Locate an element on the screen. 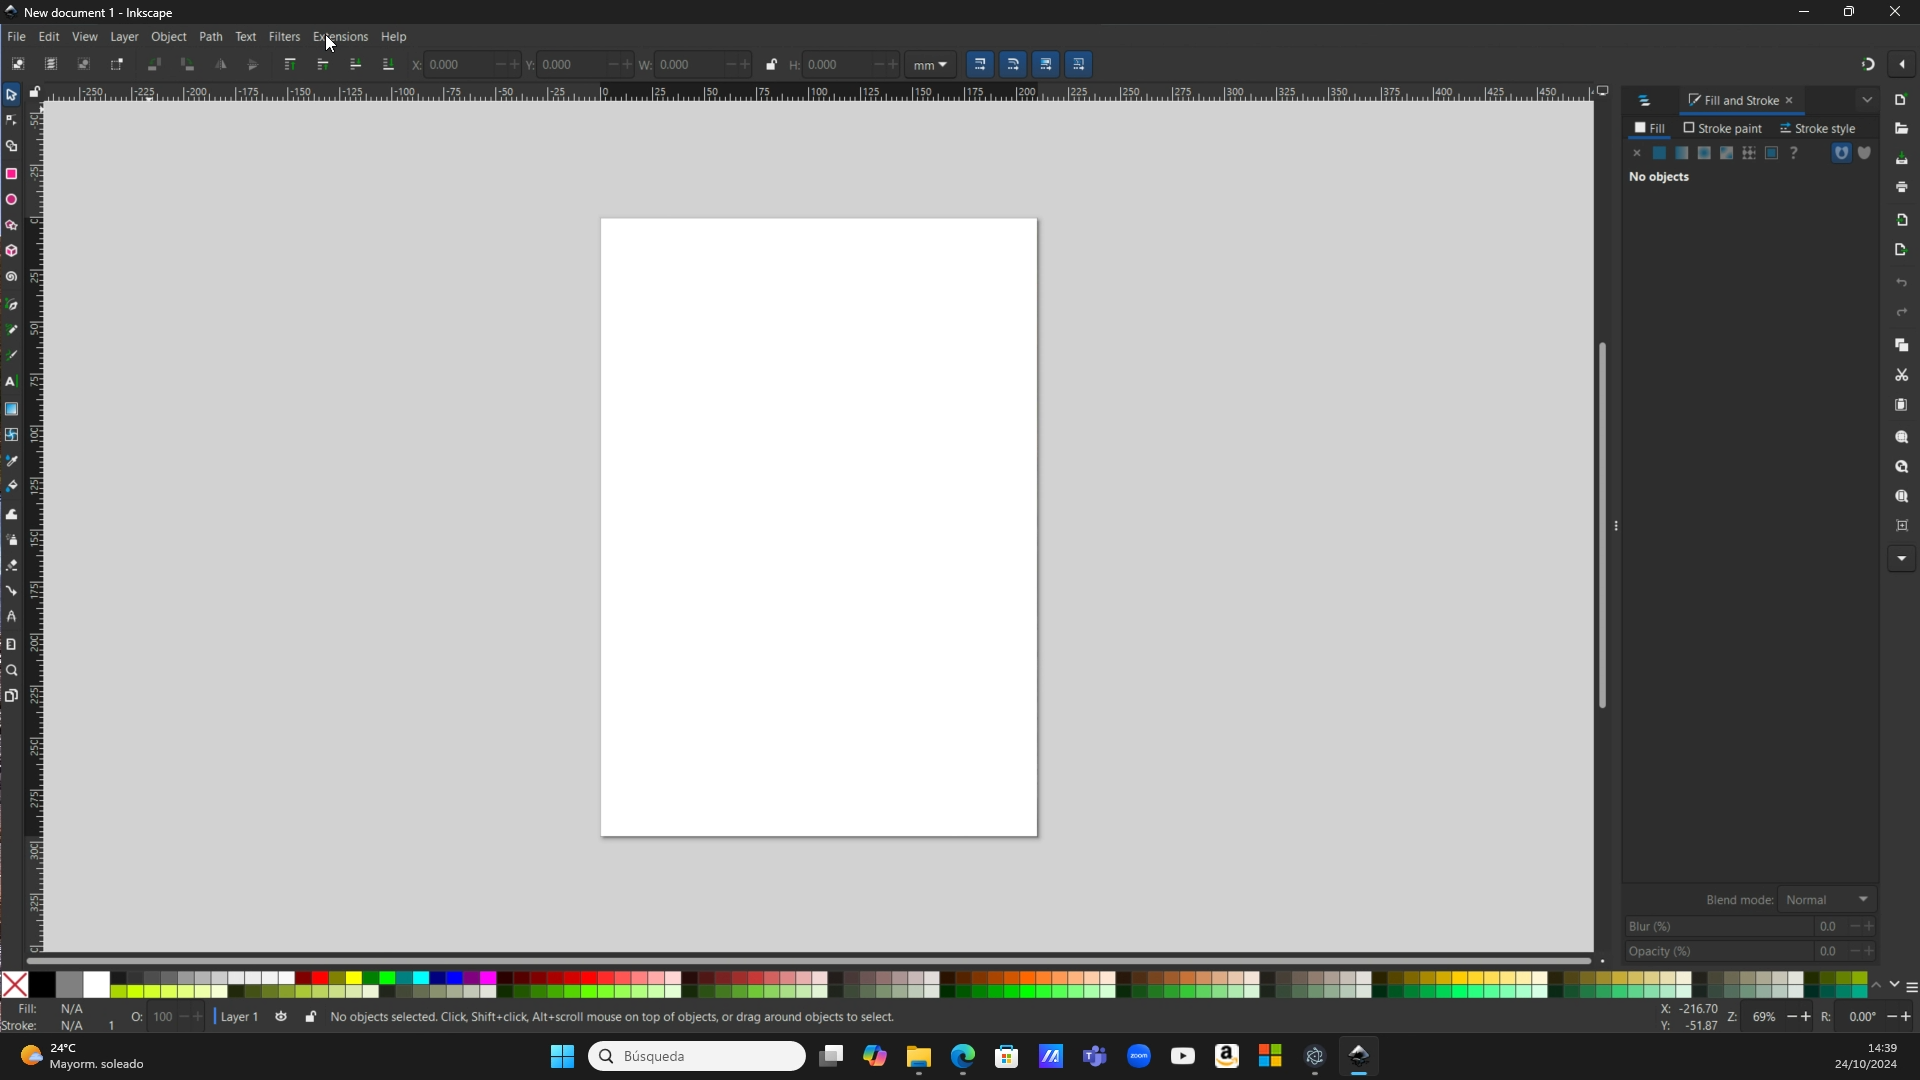 The image size is (1920, 1080). Help is located at coordinates (400, 36).